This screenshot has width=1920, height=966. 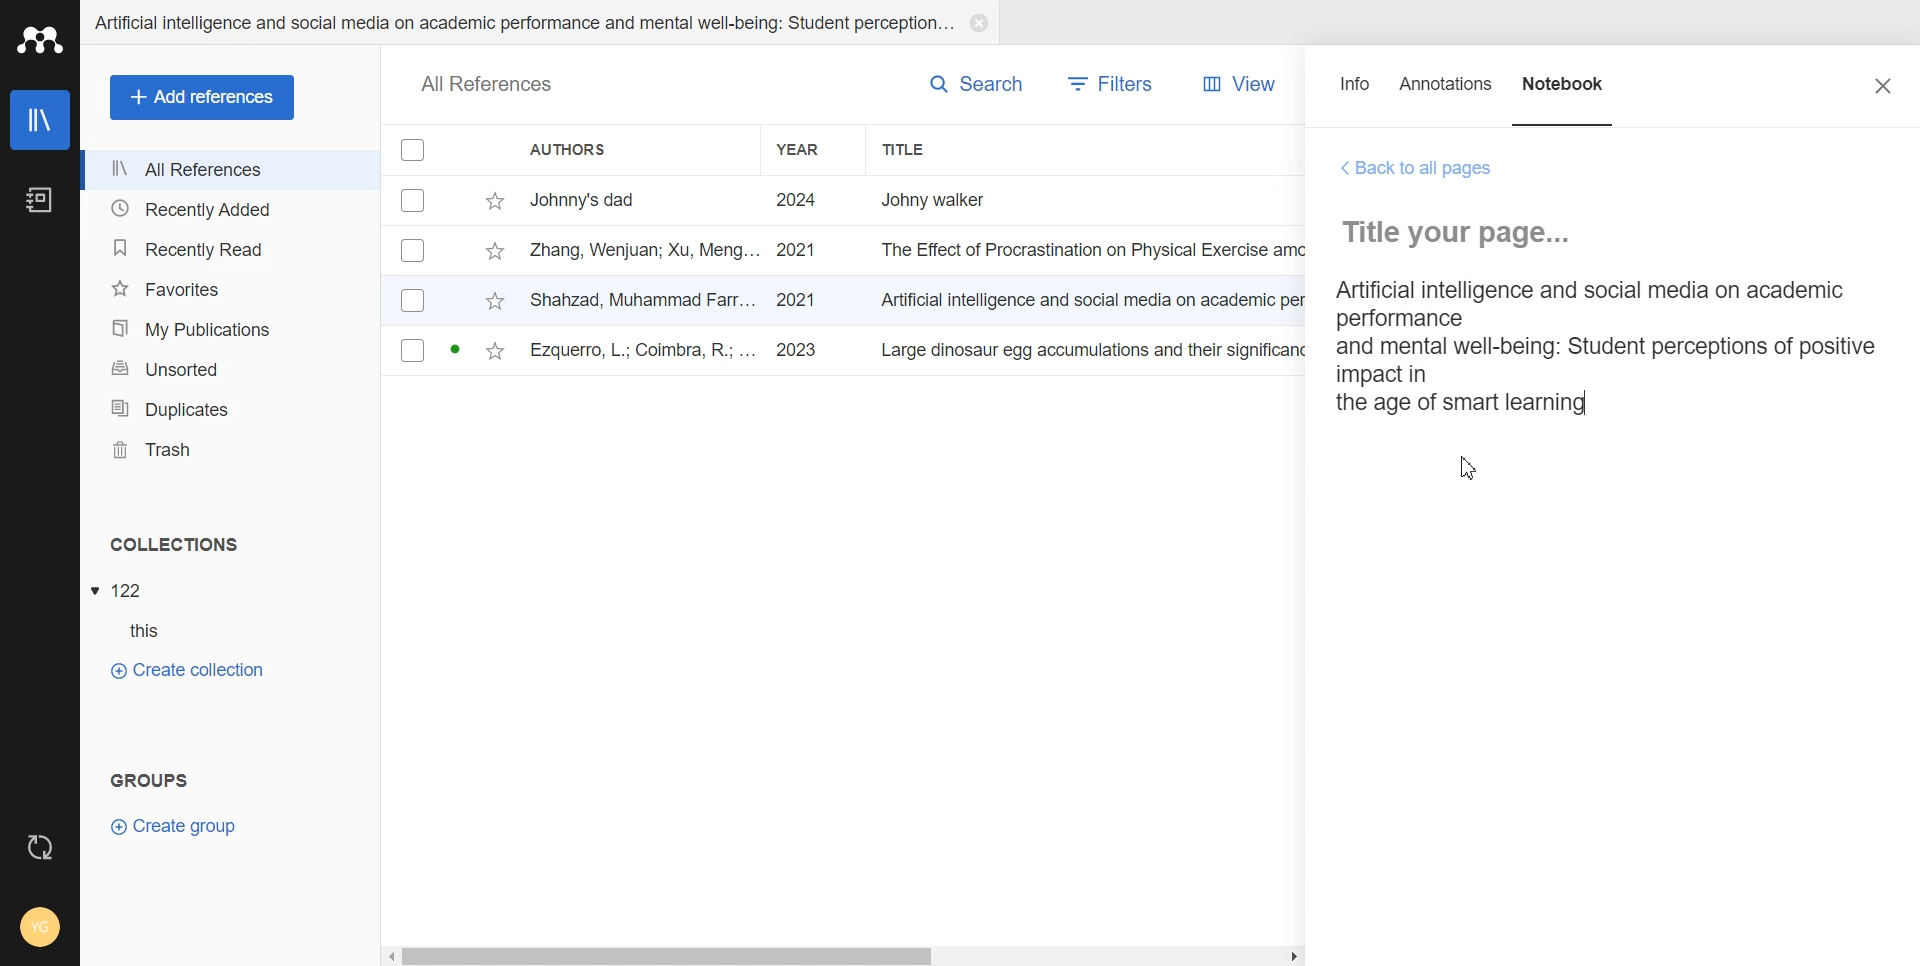 What do you see at coordinates (230, 329) in the screenshot?
I see `My Publication` at bounding box center [230, 329].